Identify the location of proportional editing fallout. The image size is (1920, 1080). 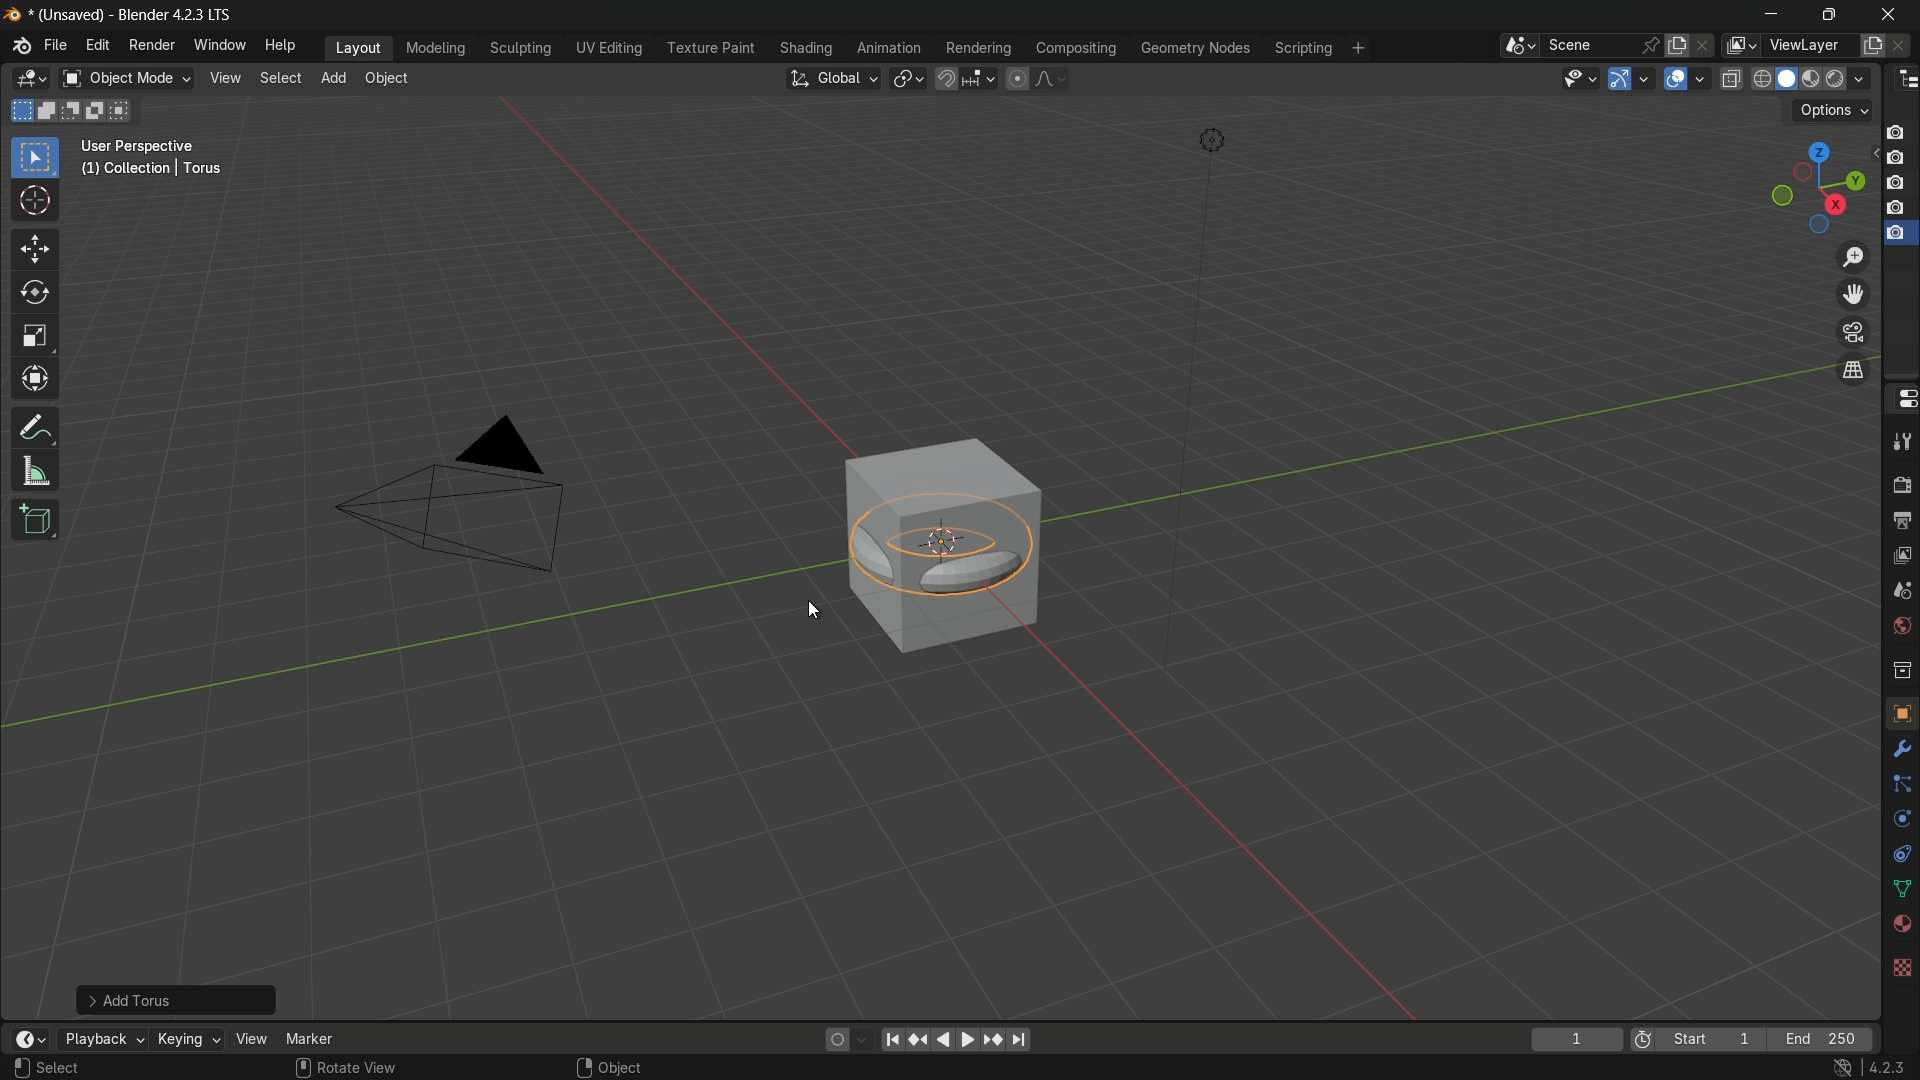
(1047, 78).